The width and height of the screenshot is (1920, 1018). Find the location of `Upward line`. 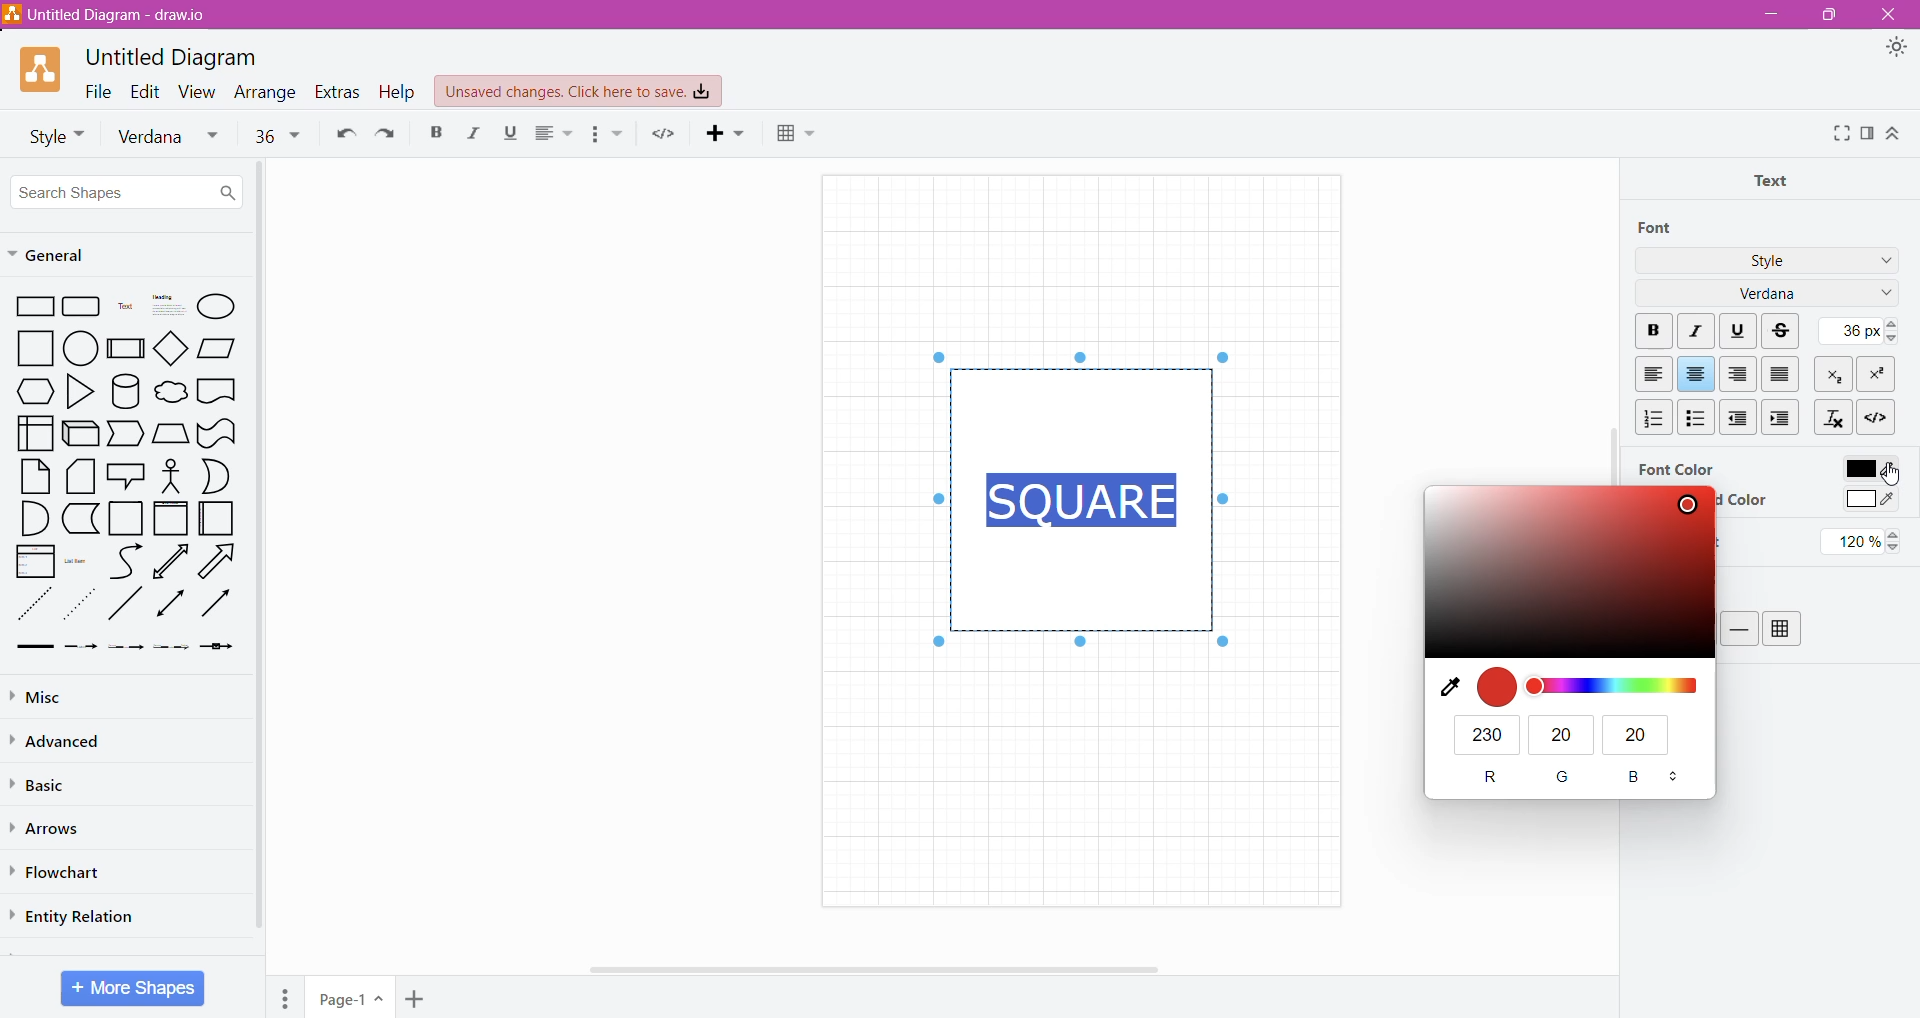

Upward line is located at coordinates (170, 561).